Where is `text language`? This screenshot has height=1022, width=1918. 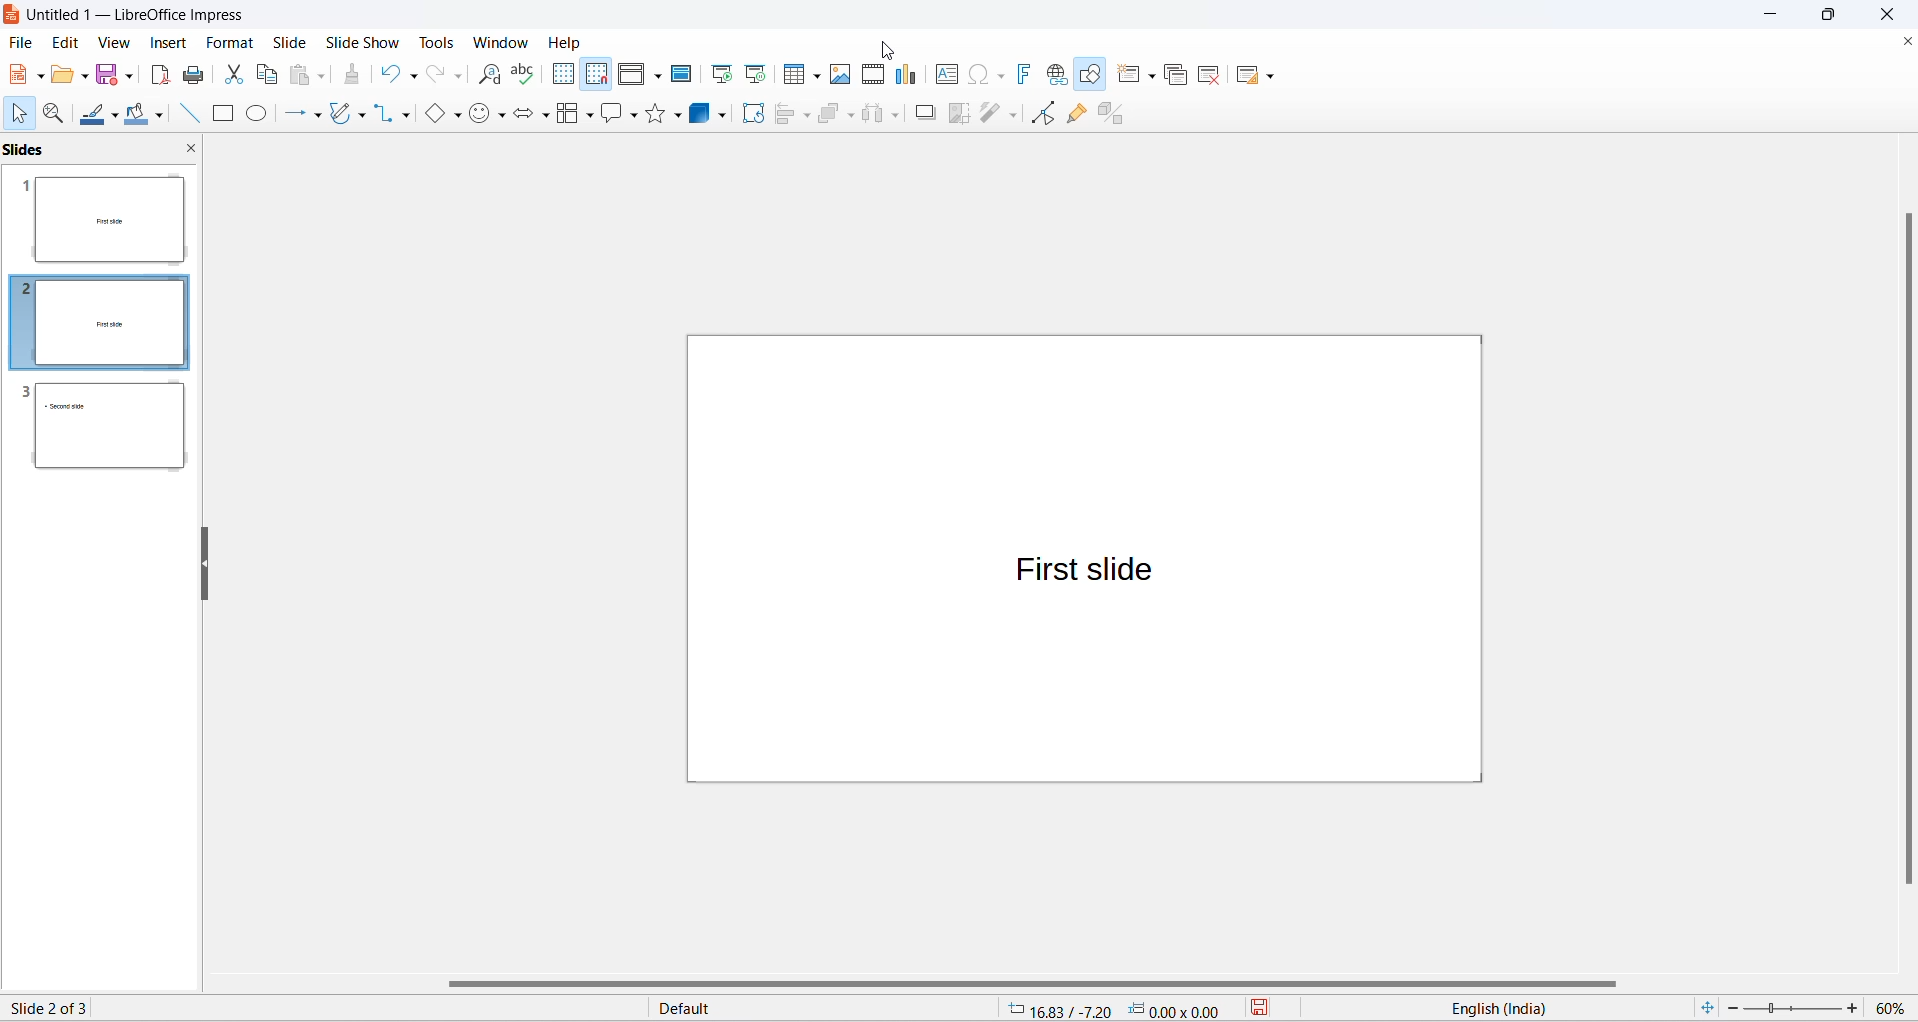 text language is located at coordinates (1482, 1009).